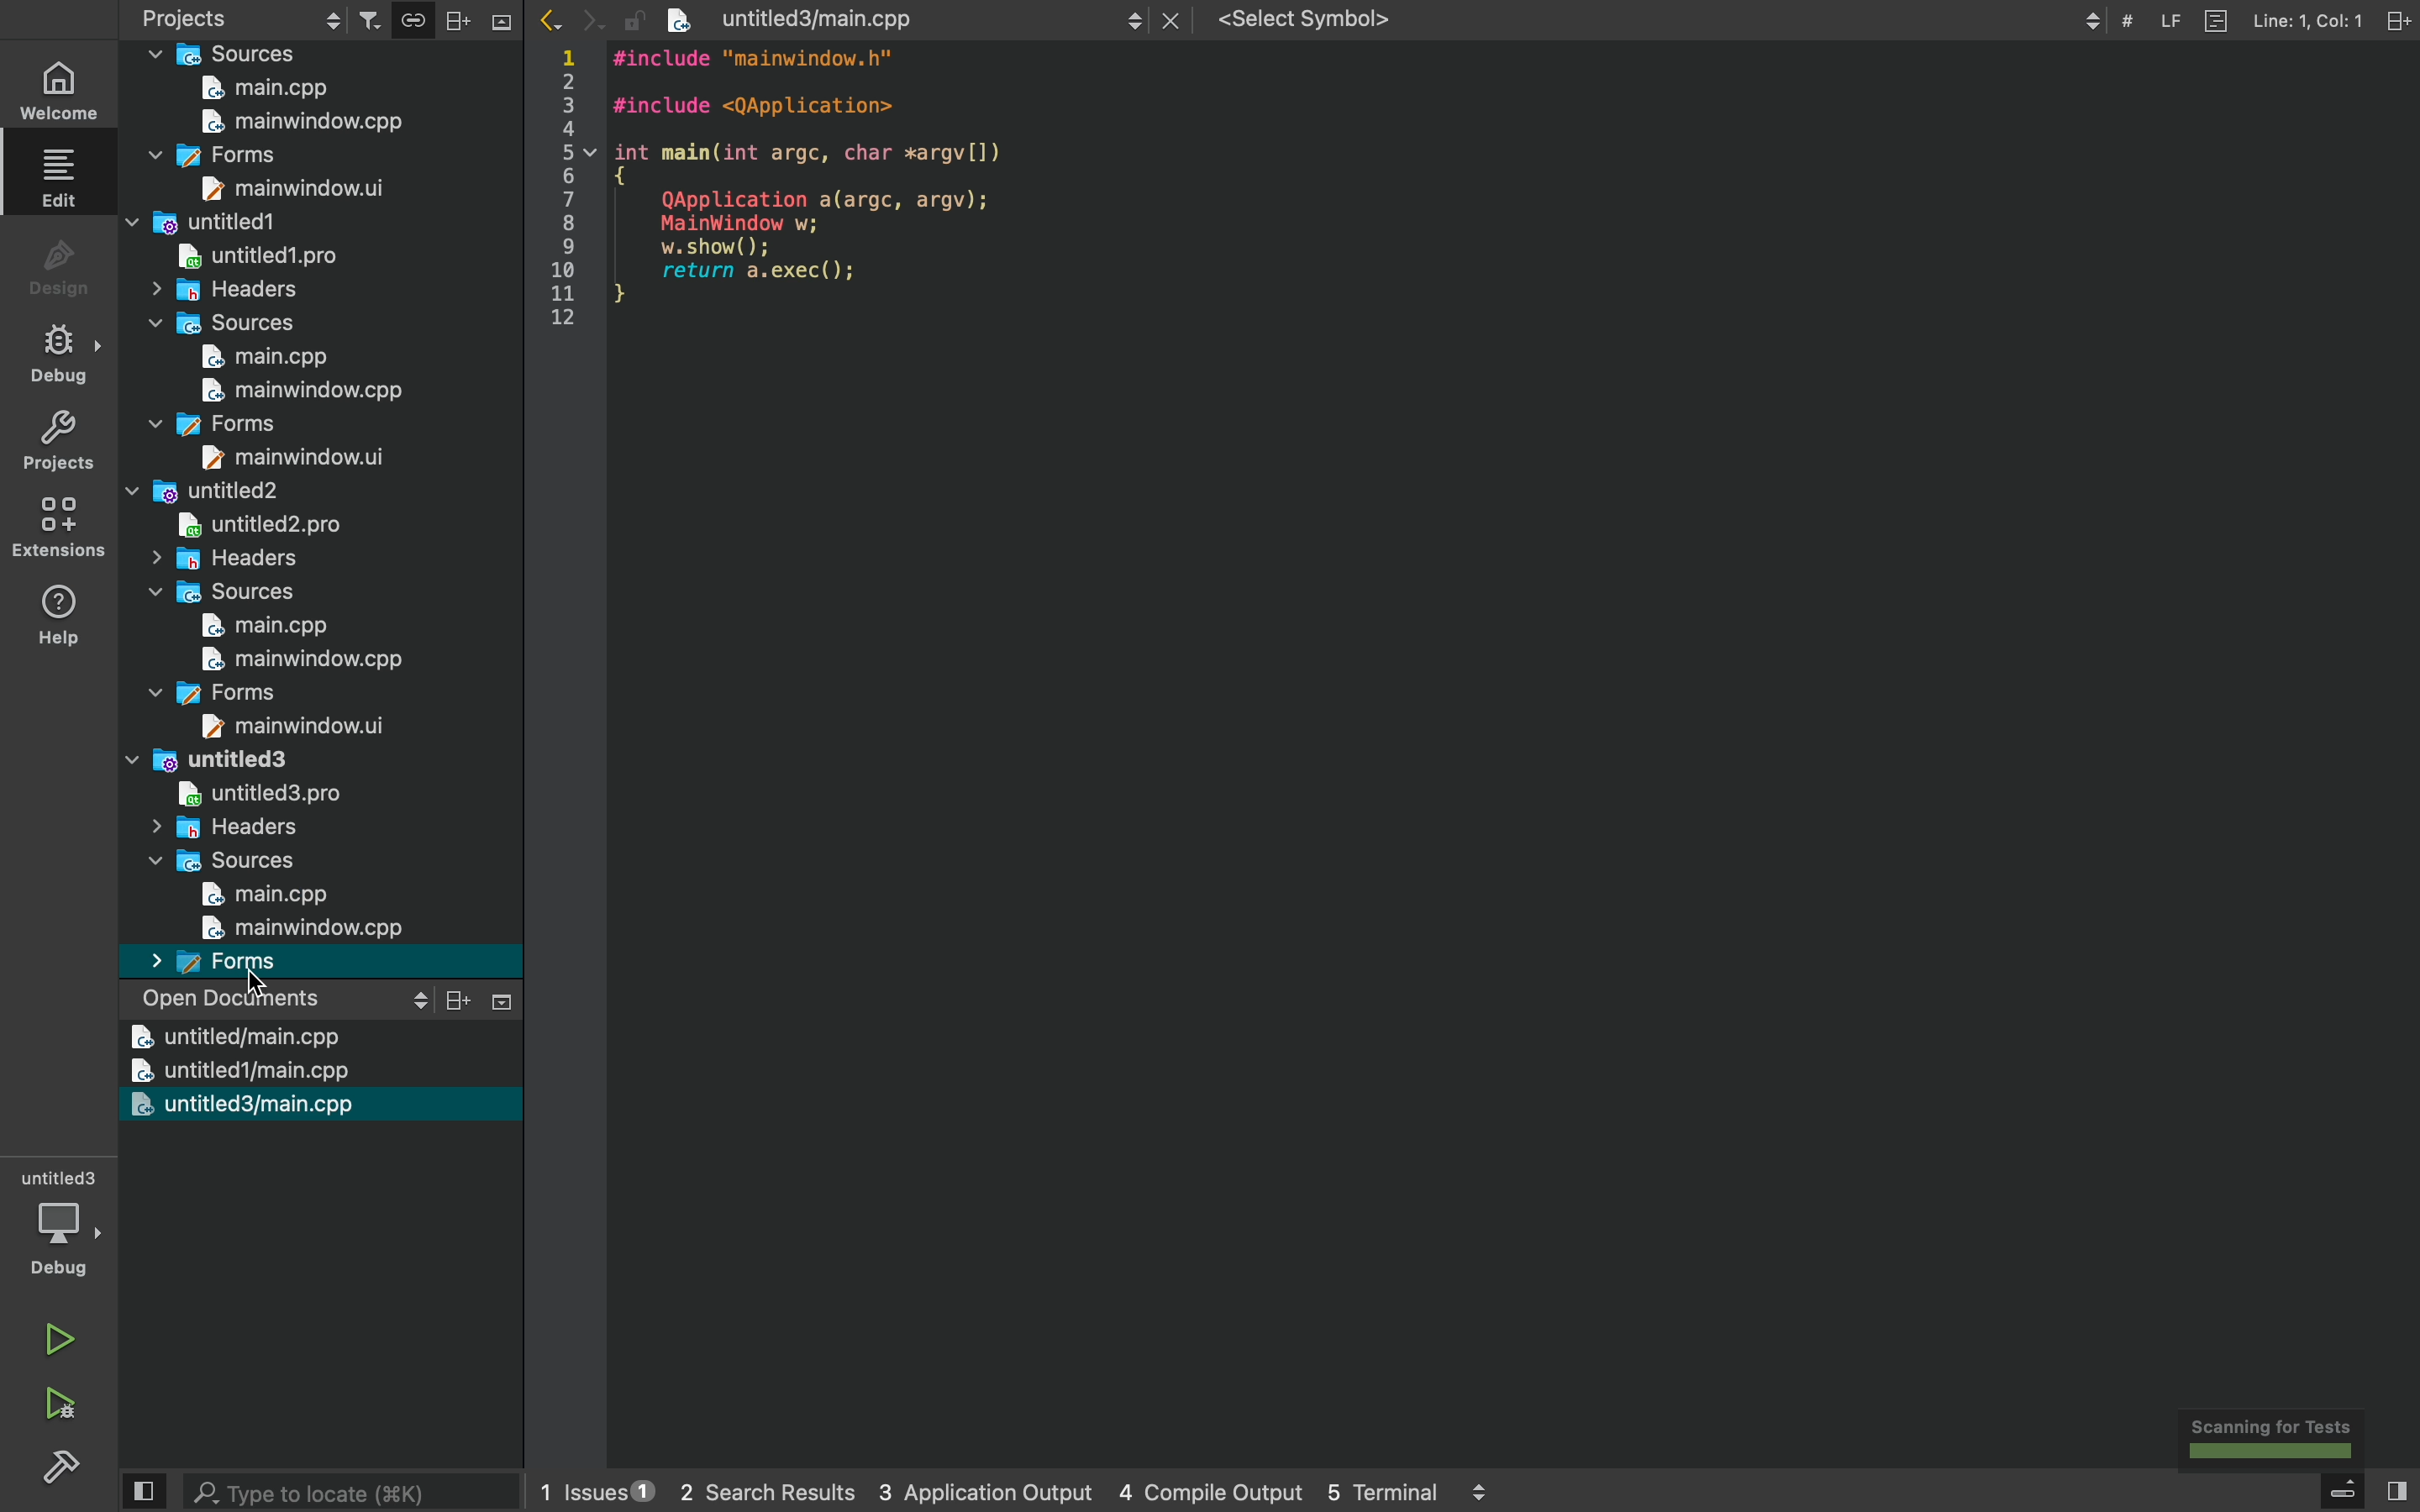 This screenshot has width=2420, height=1512. I want to click on Forms, so click(212, 424).